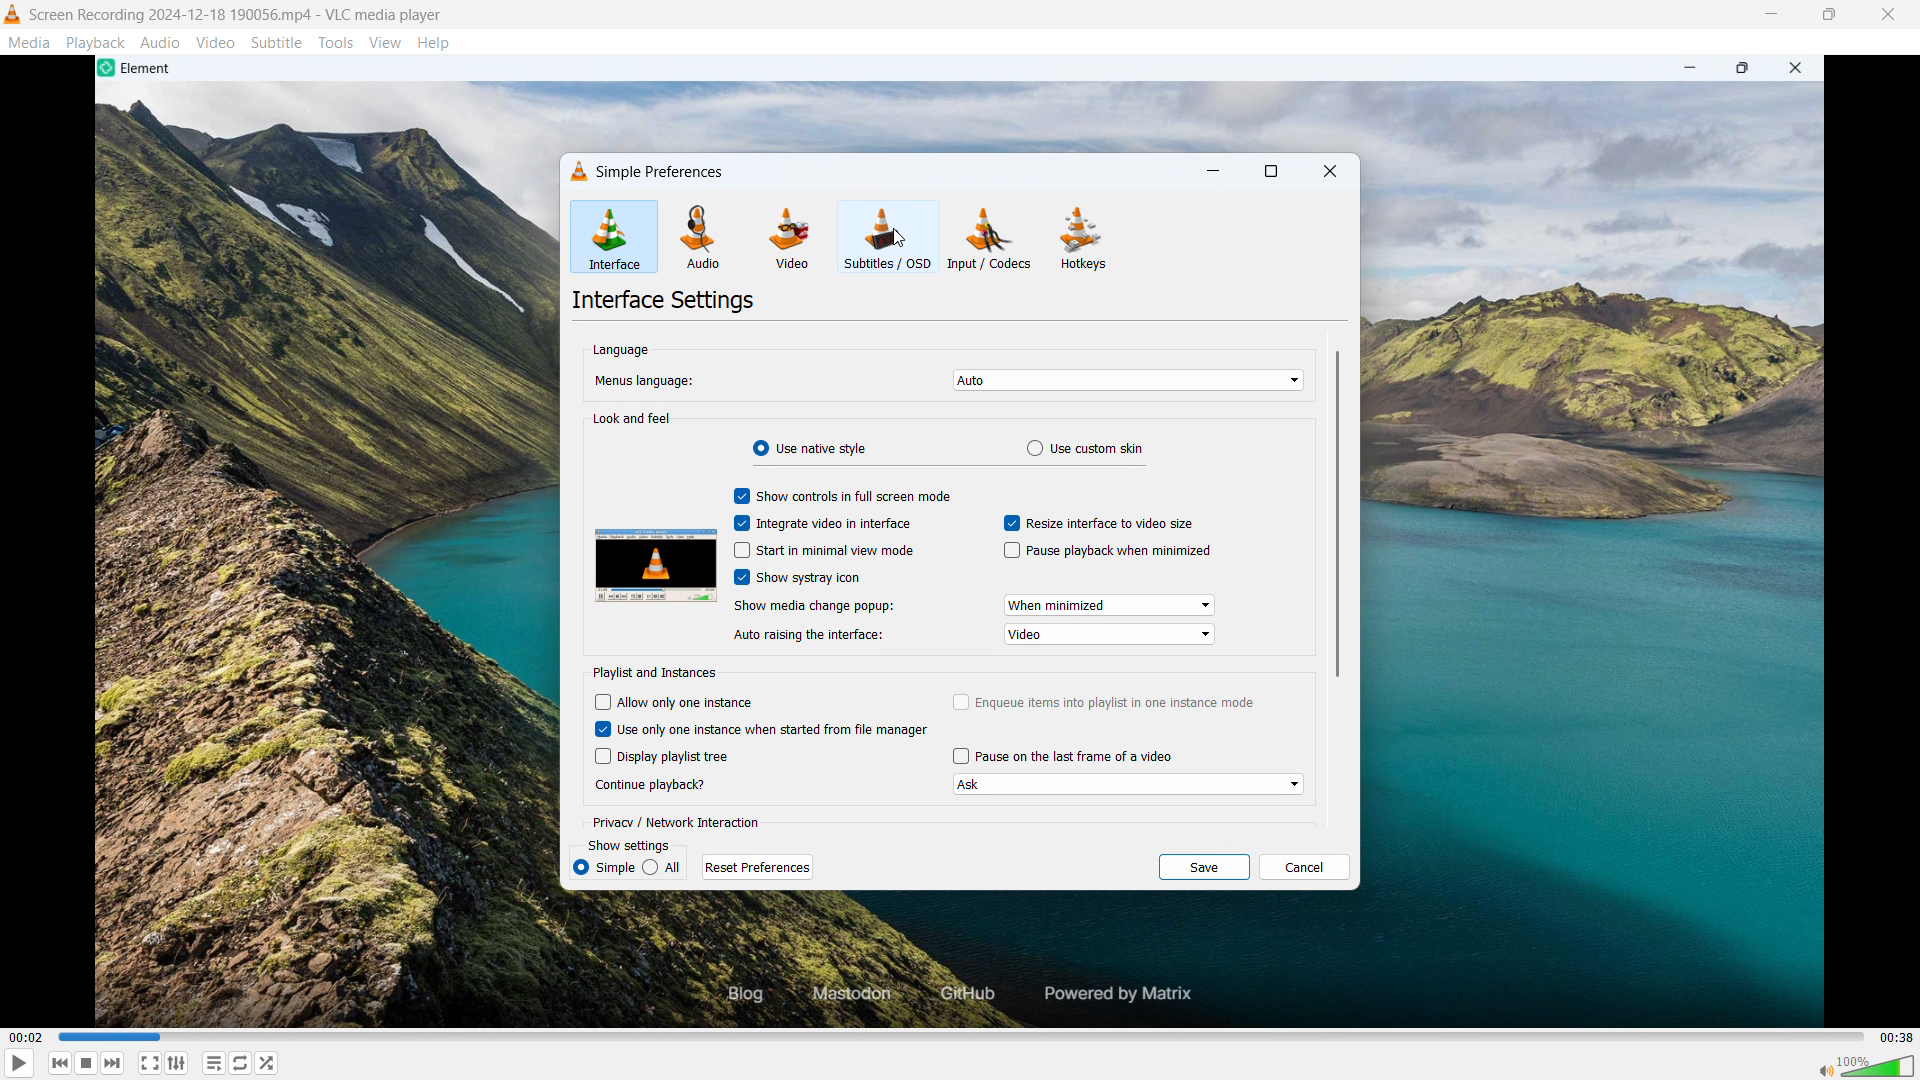 The image size is (1920, 1080). I want to click on display playlist tree, so click(660, 755).